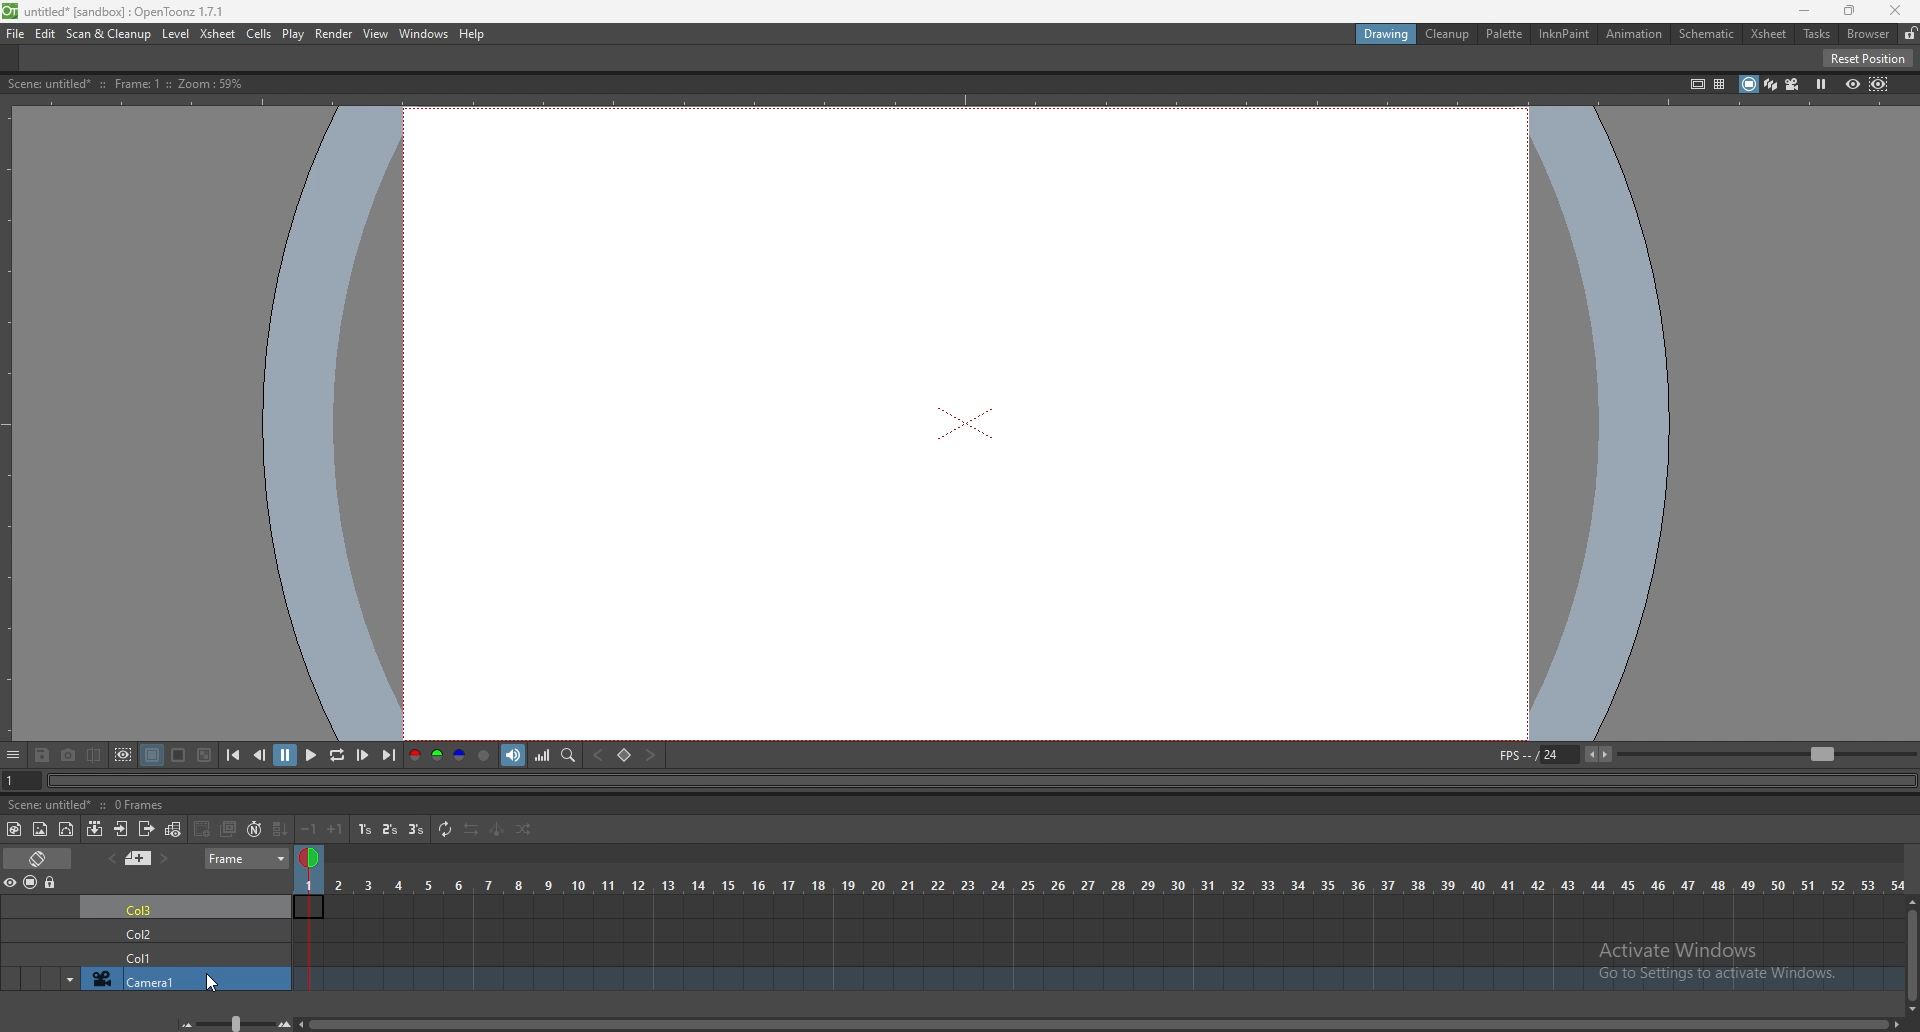 This screenshot has height=1032, width=1920. What do you see at coordinates (1823, 83) in the screenshot?
I see `freeze` at bounding box center [1823, 83].